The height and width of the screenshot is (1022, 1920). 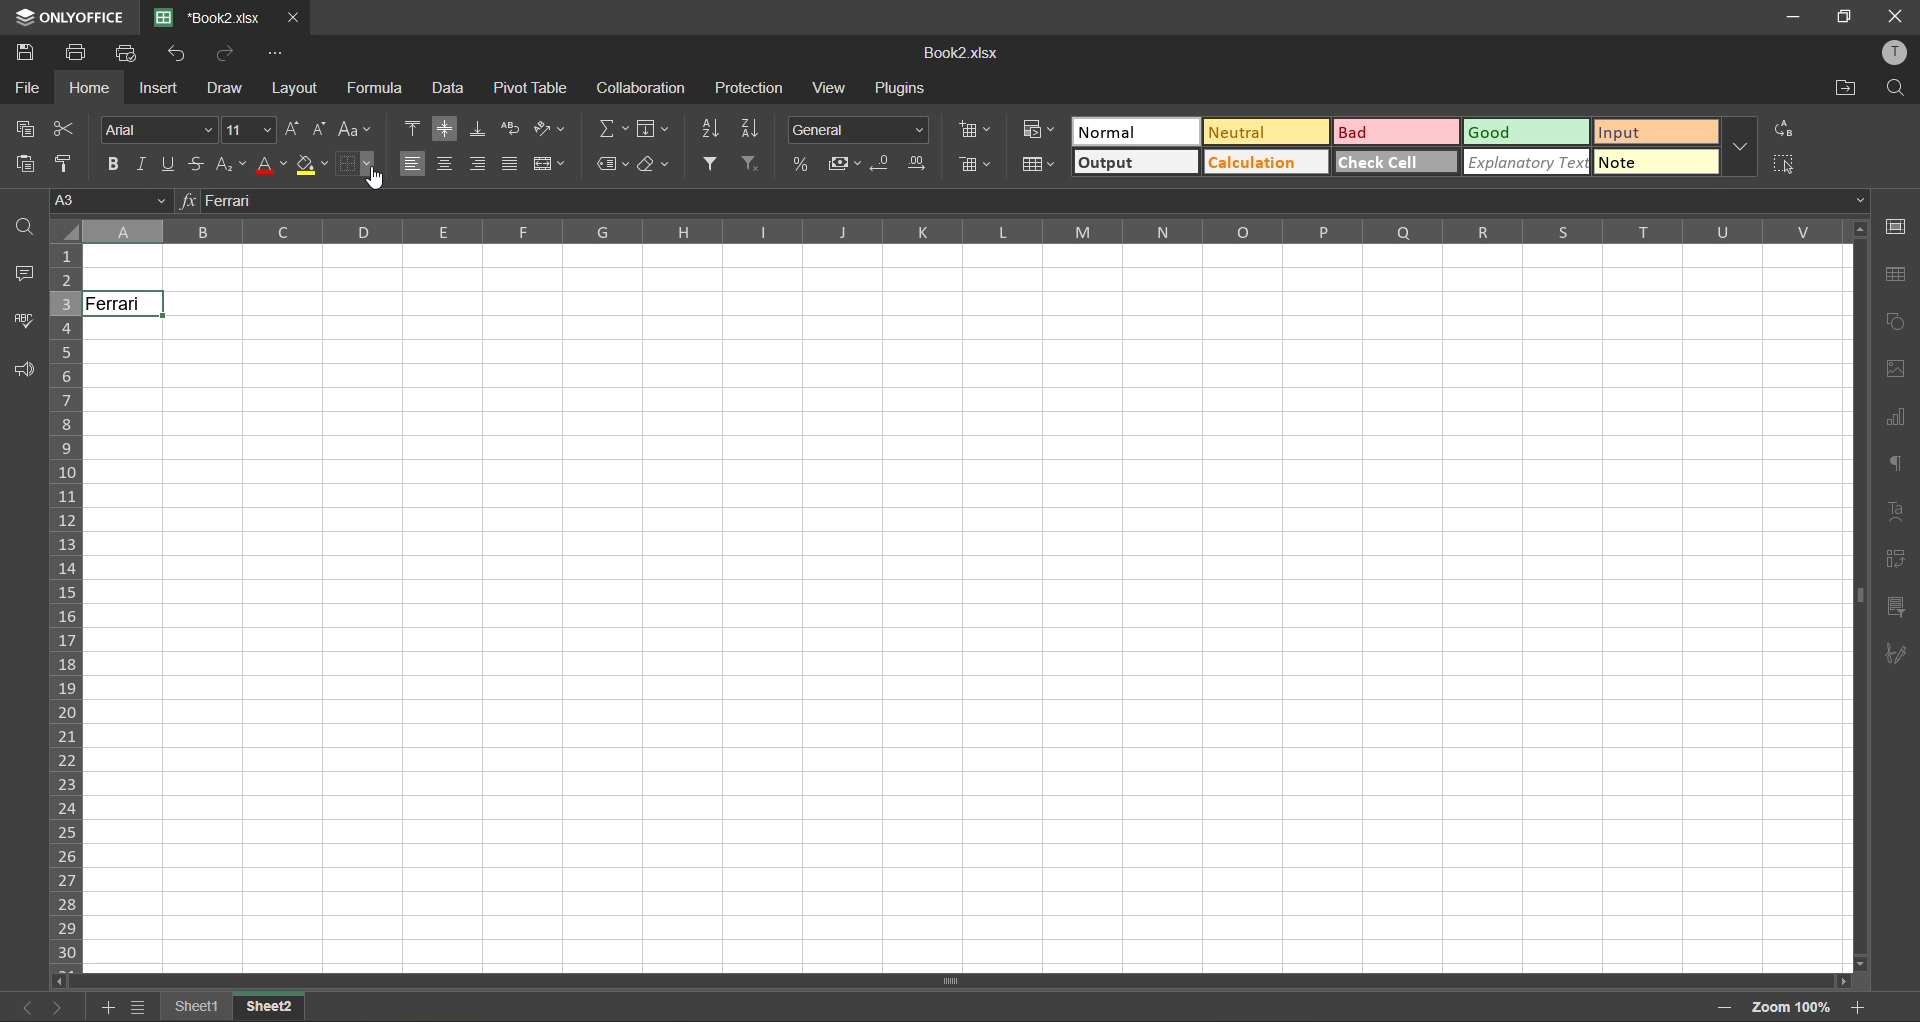 I want to click on named ranges, so click(x=614, y=164).